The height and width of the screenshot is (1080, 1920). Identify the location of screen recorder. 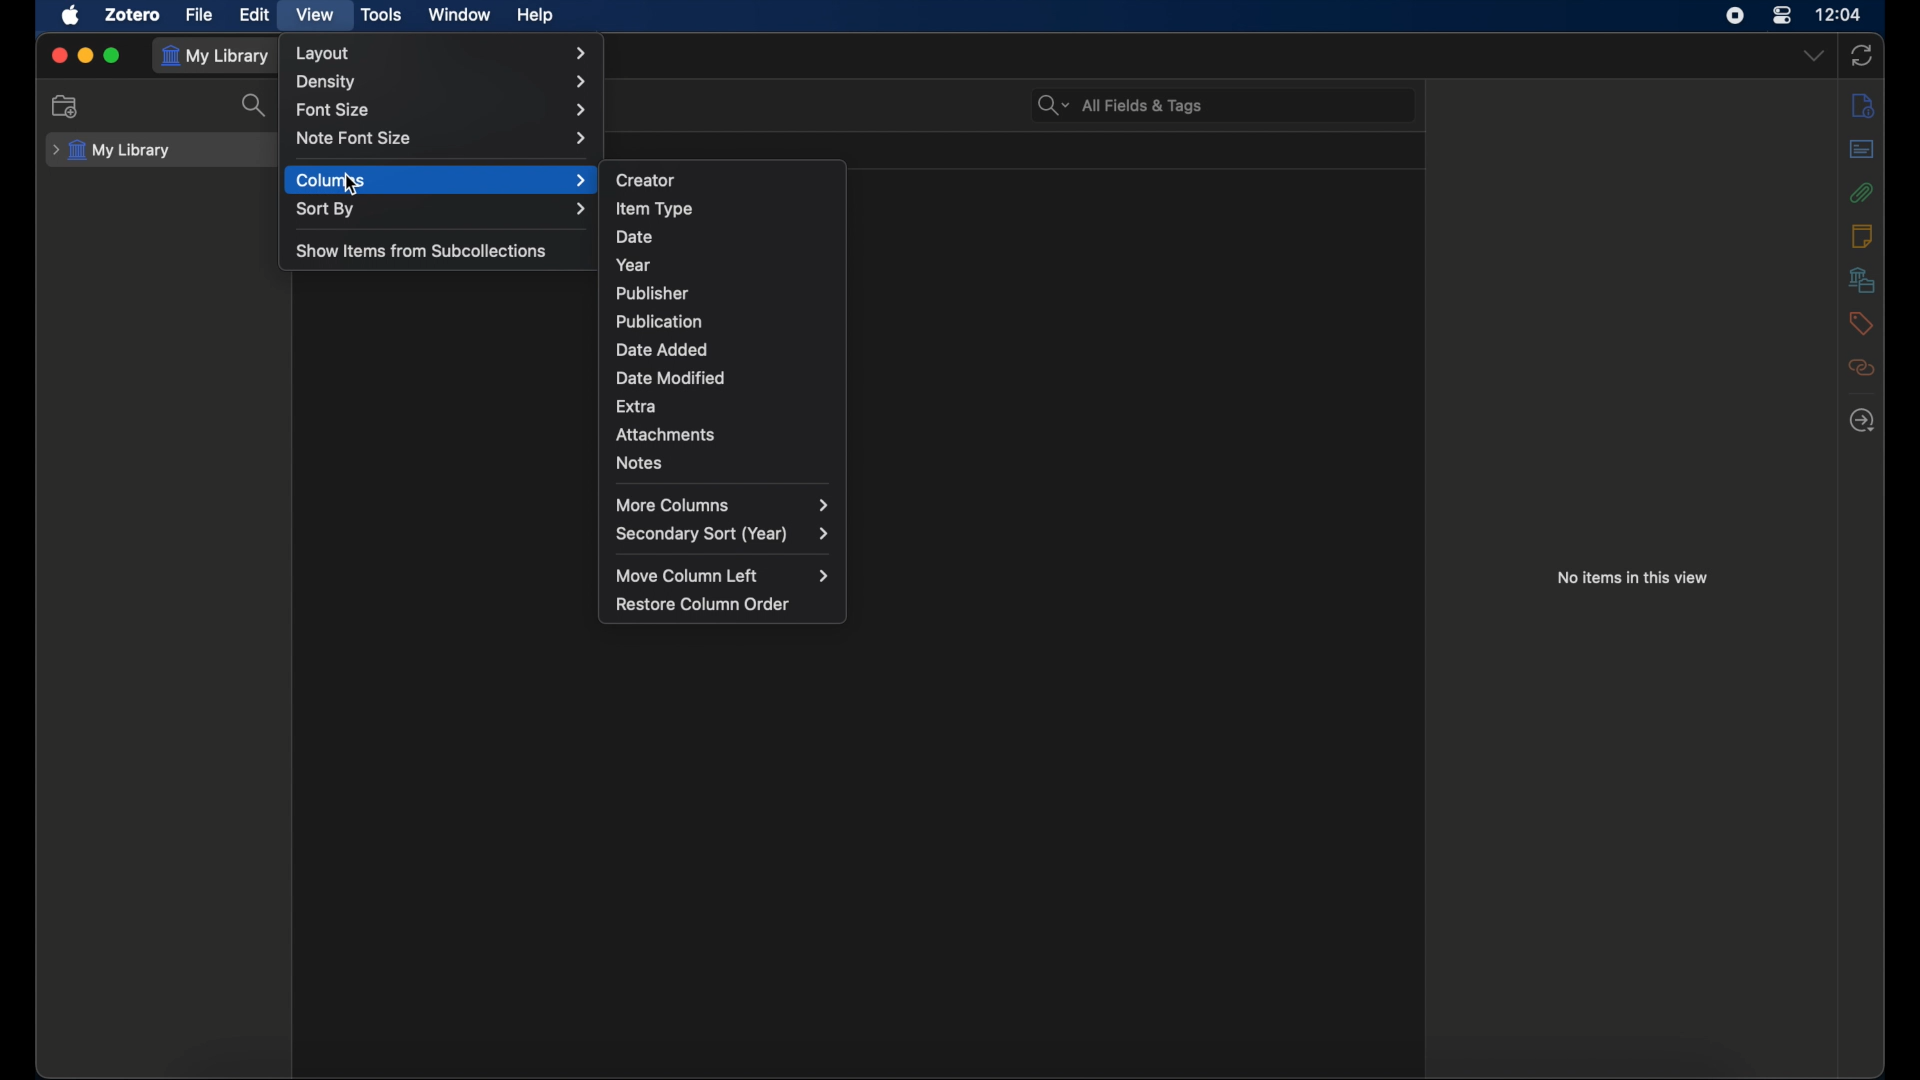
(1735, 16).